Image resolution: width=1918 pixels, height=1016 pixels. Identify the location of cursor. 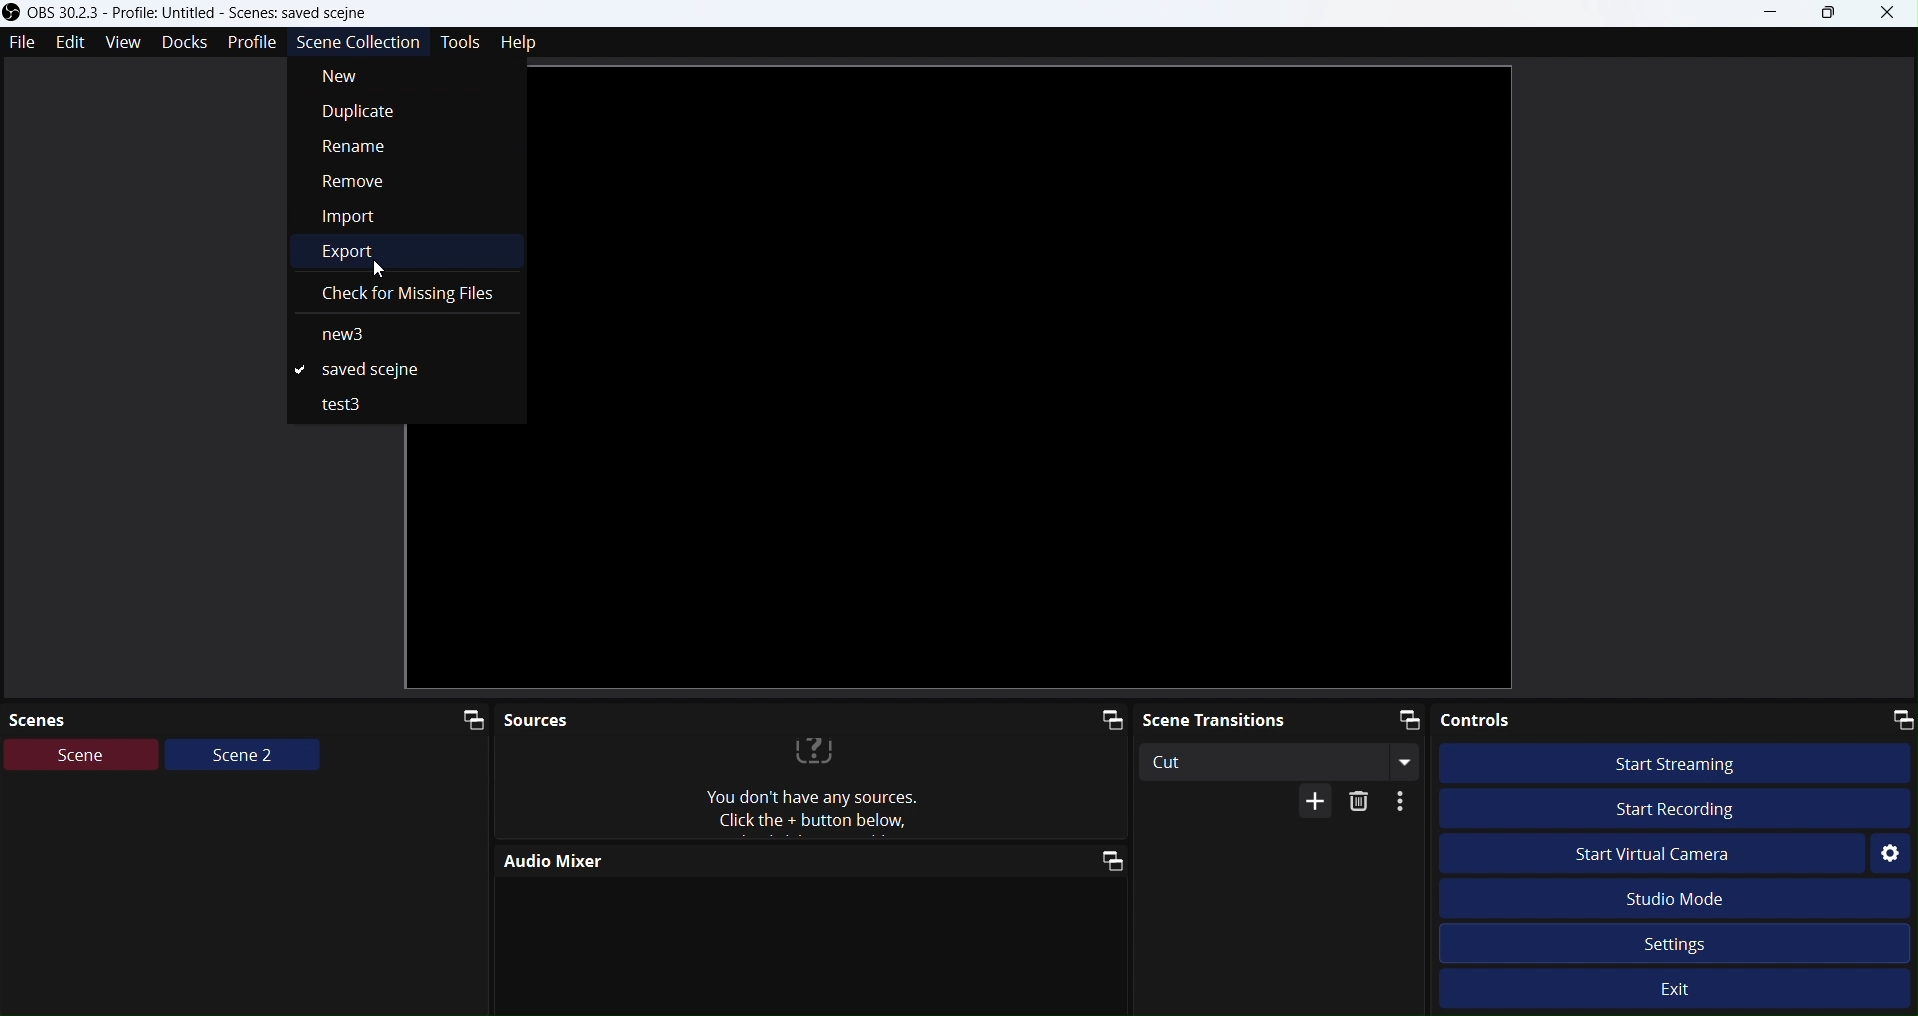
(378, 268).